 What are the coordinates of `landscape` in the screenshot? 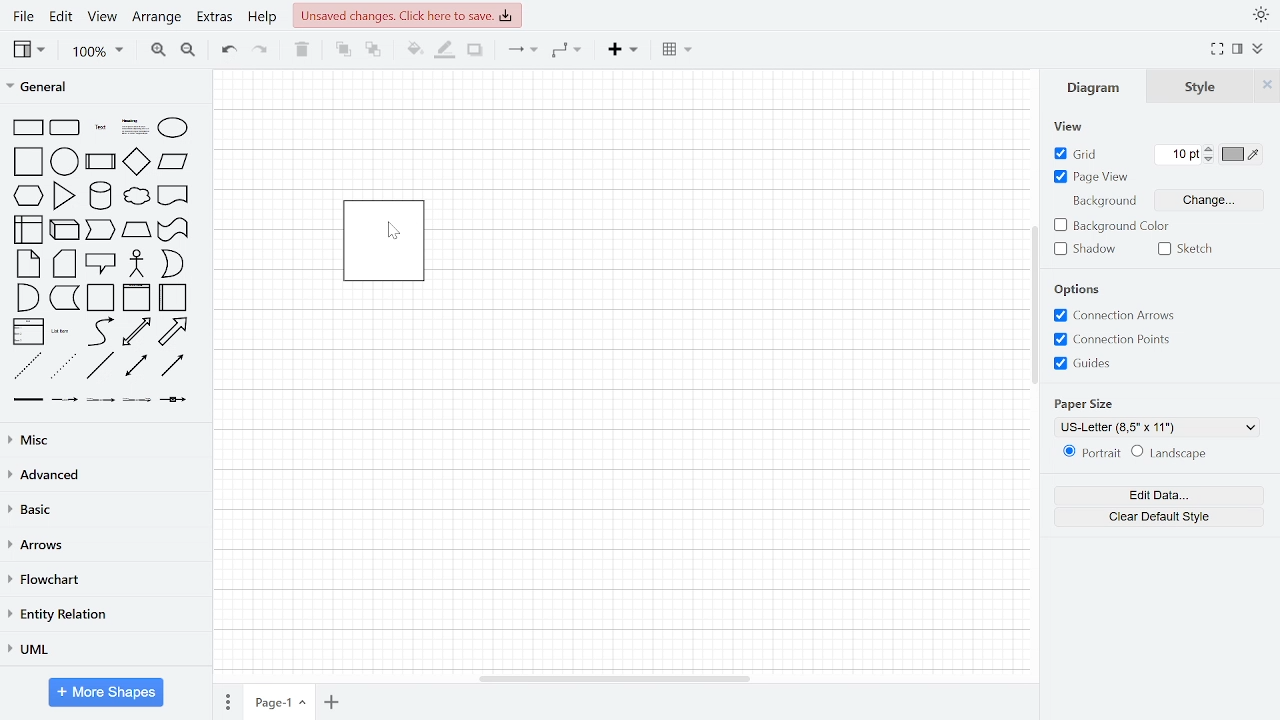 It's located at (1170, 452).